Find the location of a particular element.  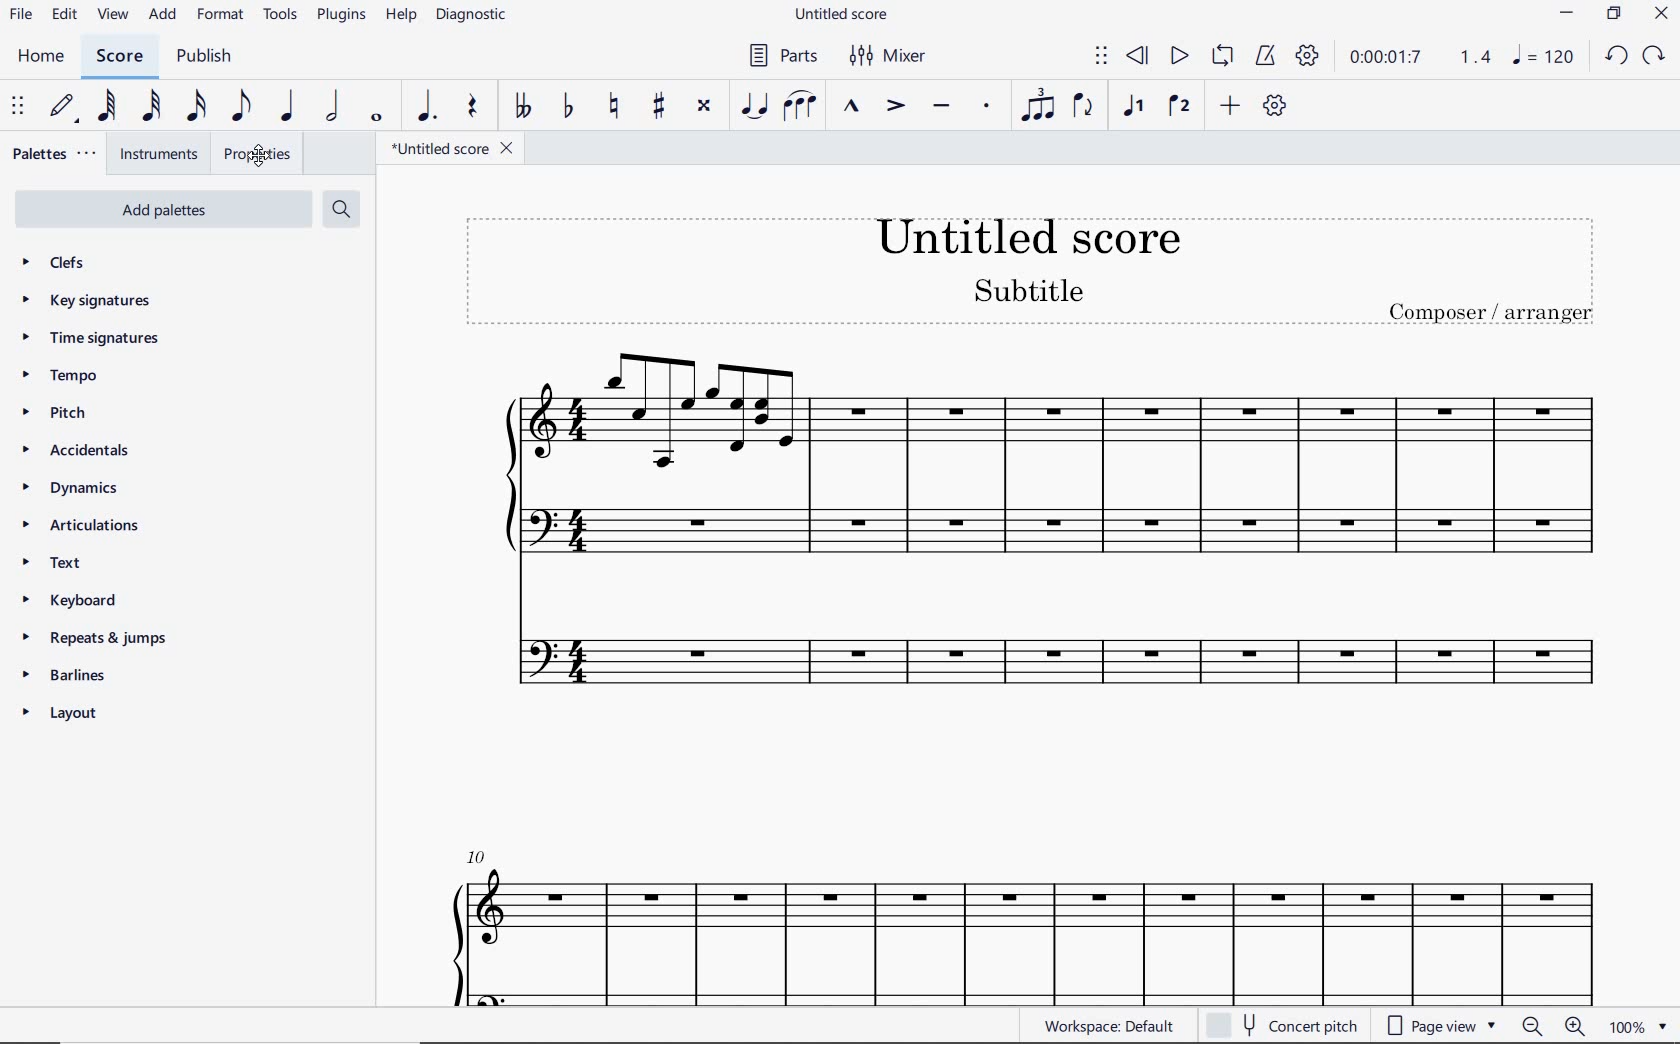

TOGGLE NATURAL is located at coordinates (618, 105).